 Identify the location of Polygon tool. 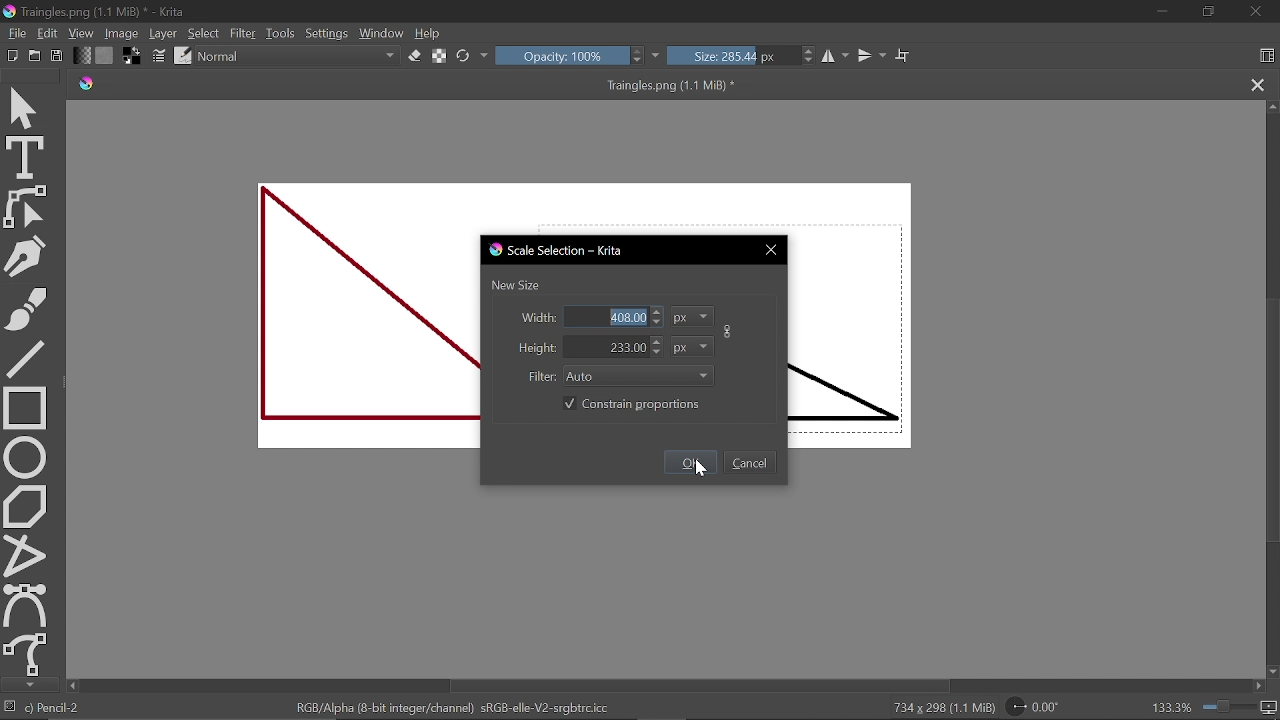
(26, 506).